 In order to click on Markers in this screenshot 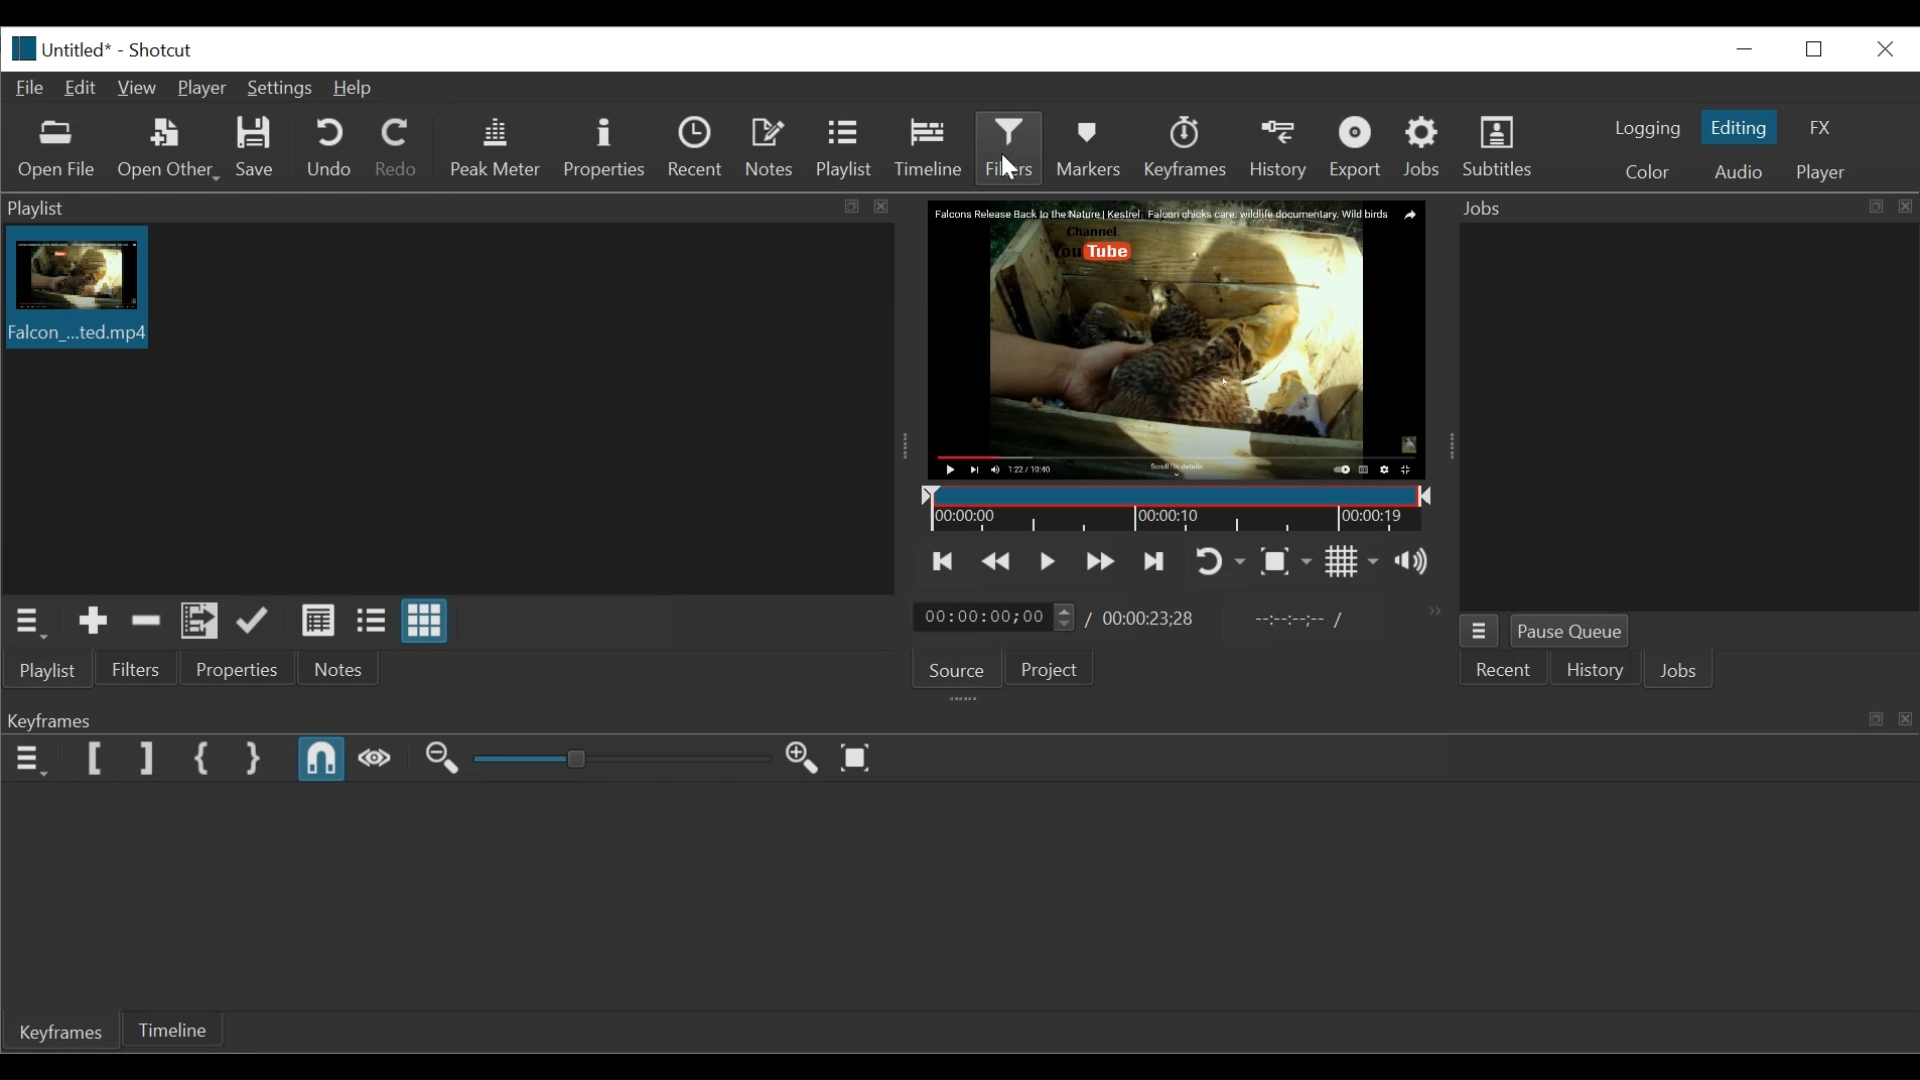, I will do `click(1091, 147)`.